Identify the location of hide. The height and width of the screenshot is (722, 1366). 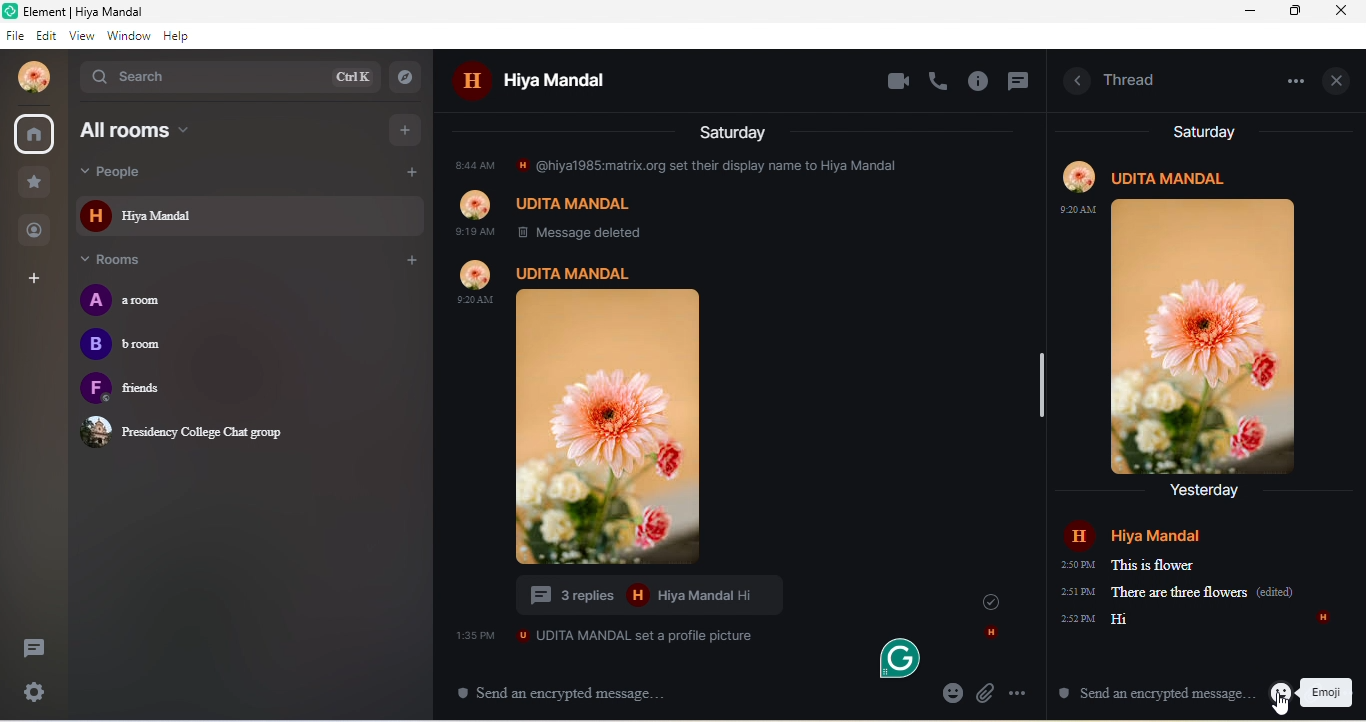
(1076, 82).